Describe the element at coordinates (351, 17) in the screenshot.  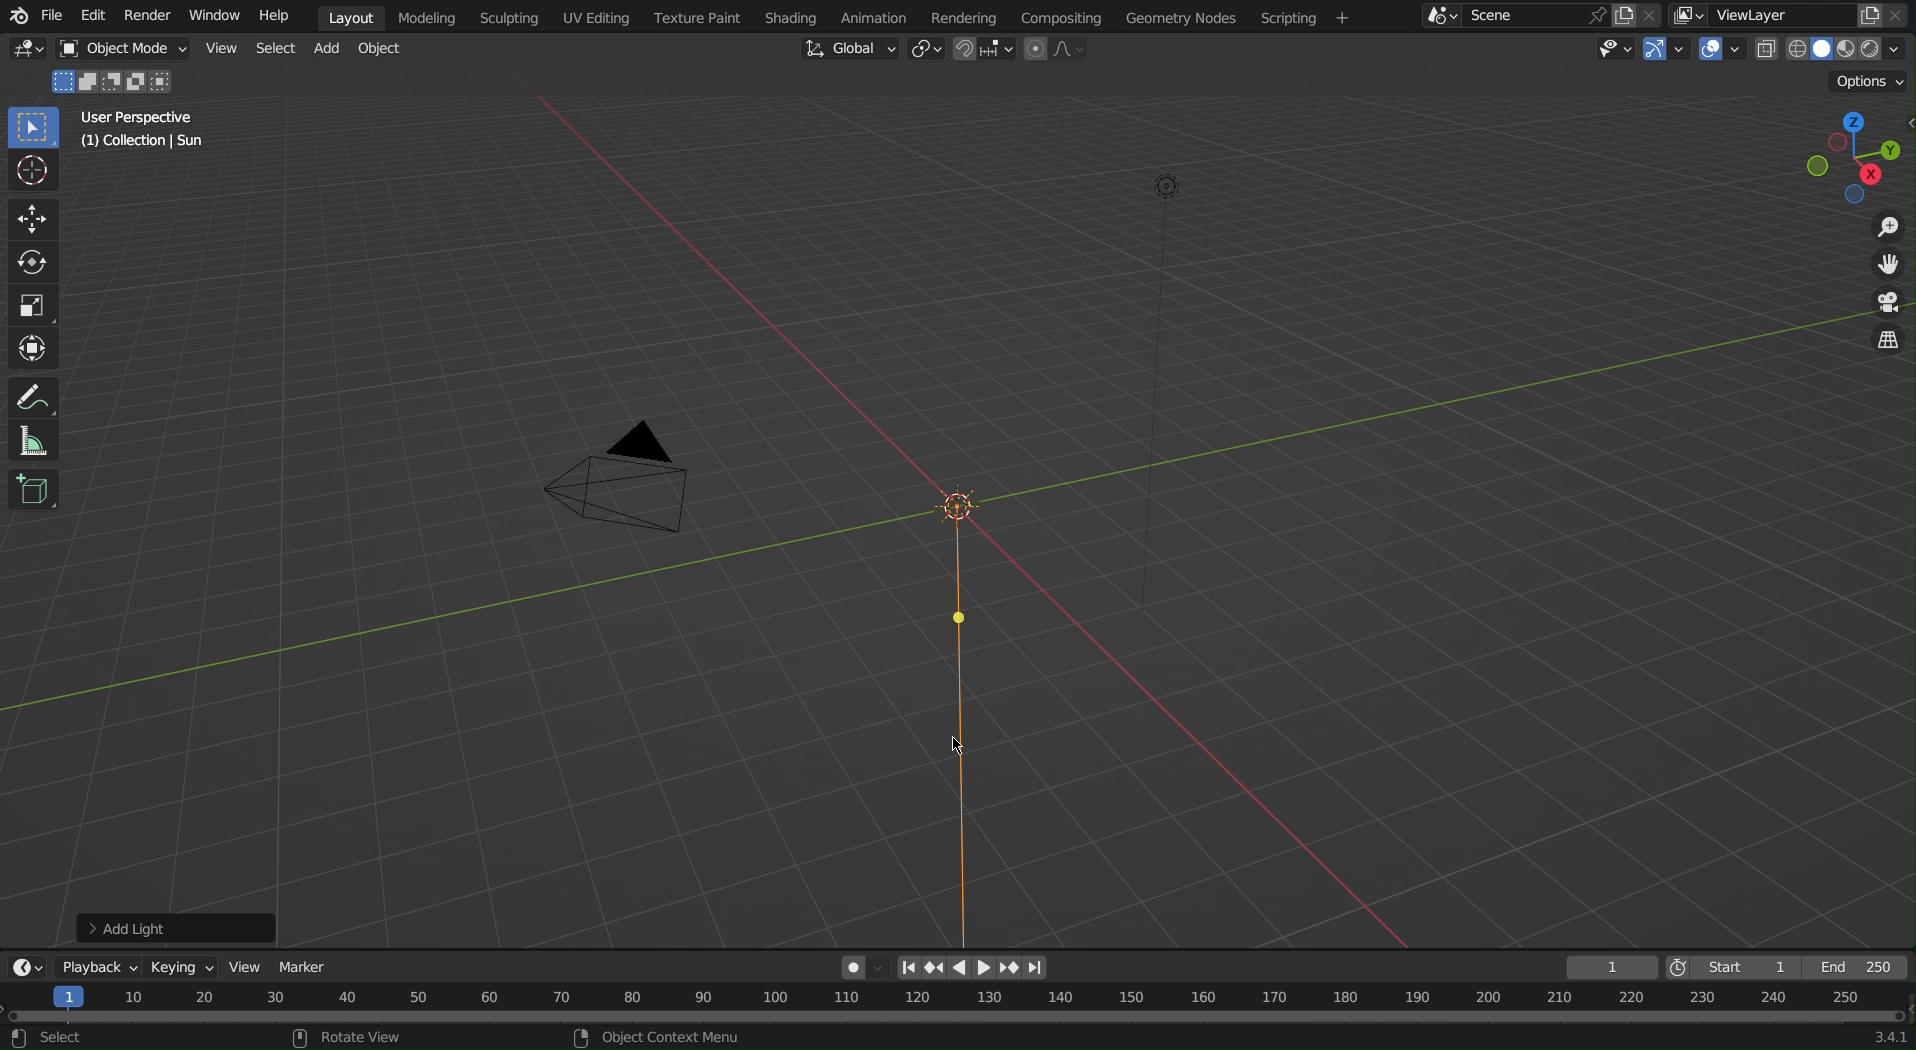
I see `Layout` at that location.